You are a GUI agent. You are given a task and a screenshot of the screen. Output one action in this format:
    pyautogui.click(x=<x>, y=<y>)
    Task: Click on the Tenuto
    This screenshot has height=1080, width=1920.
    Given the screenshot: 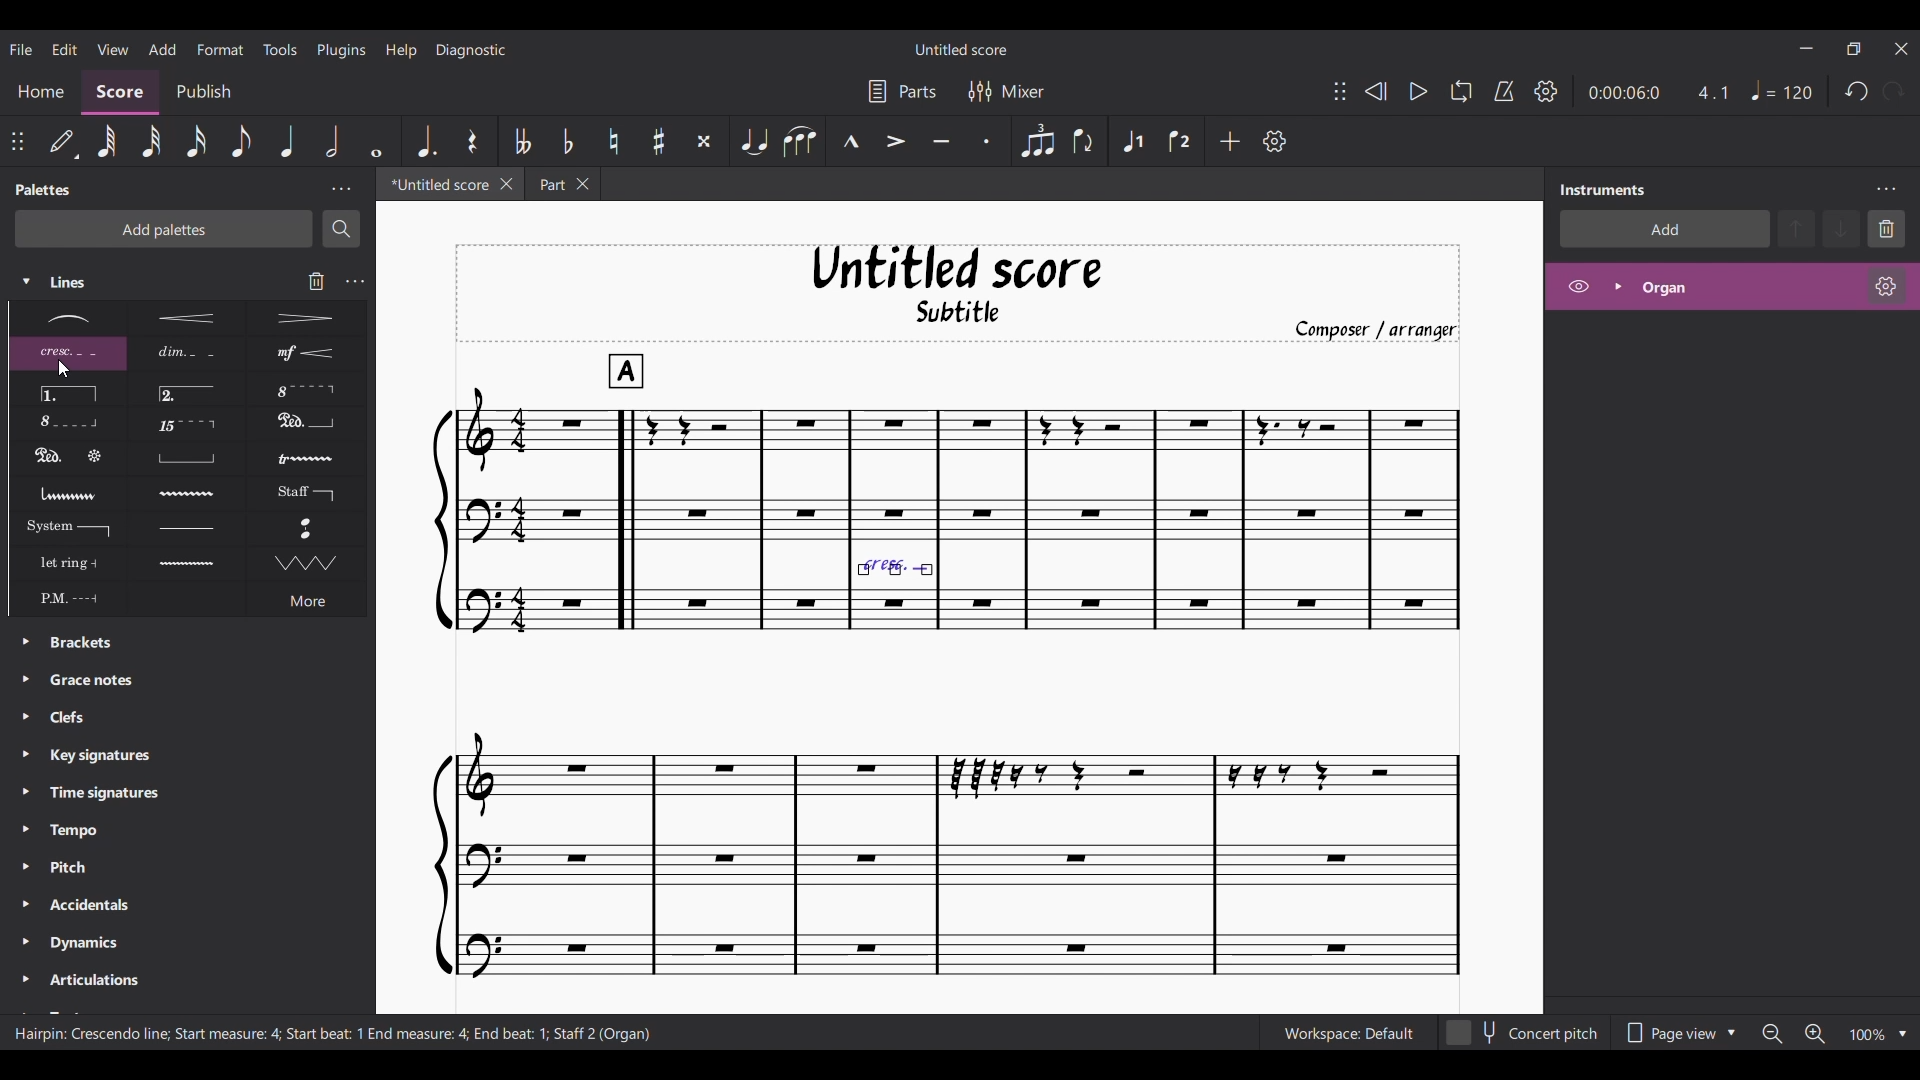 What is the action you would take?
    pyautogui.click(x=941, y=142)
    